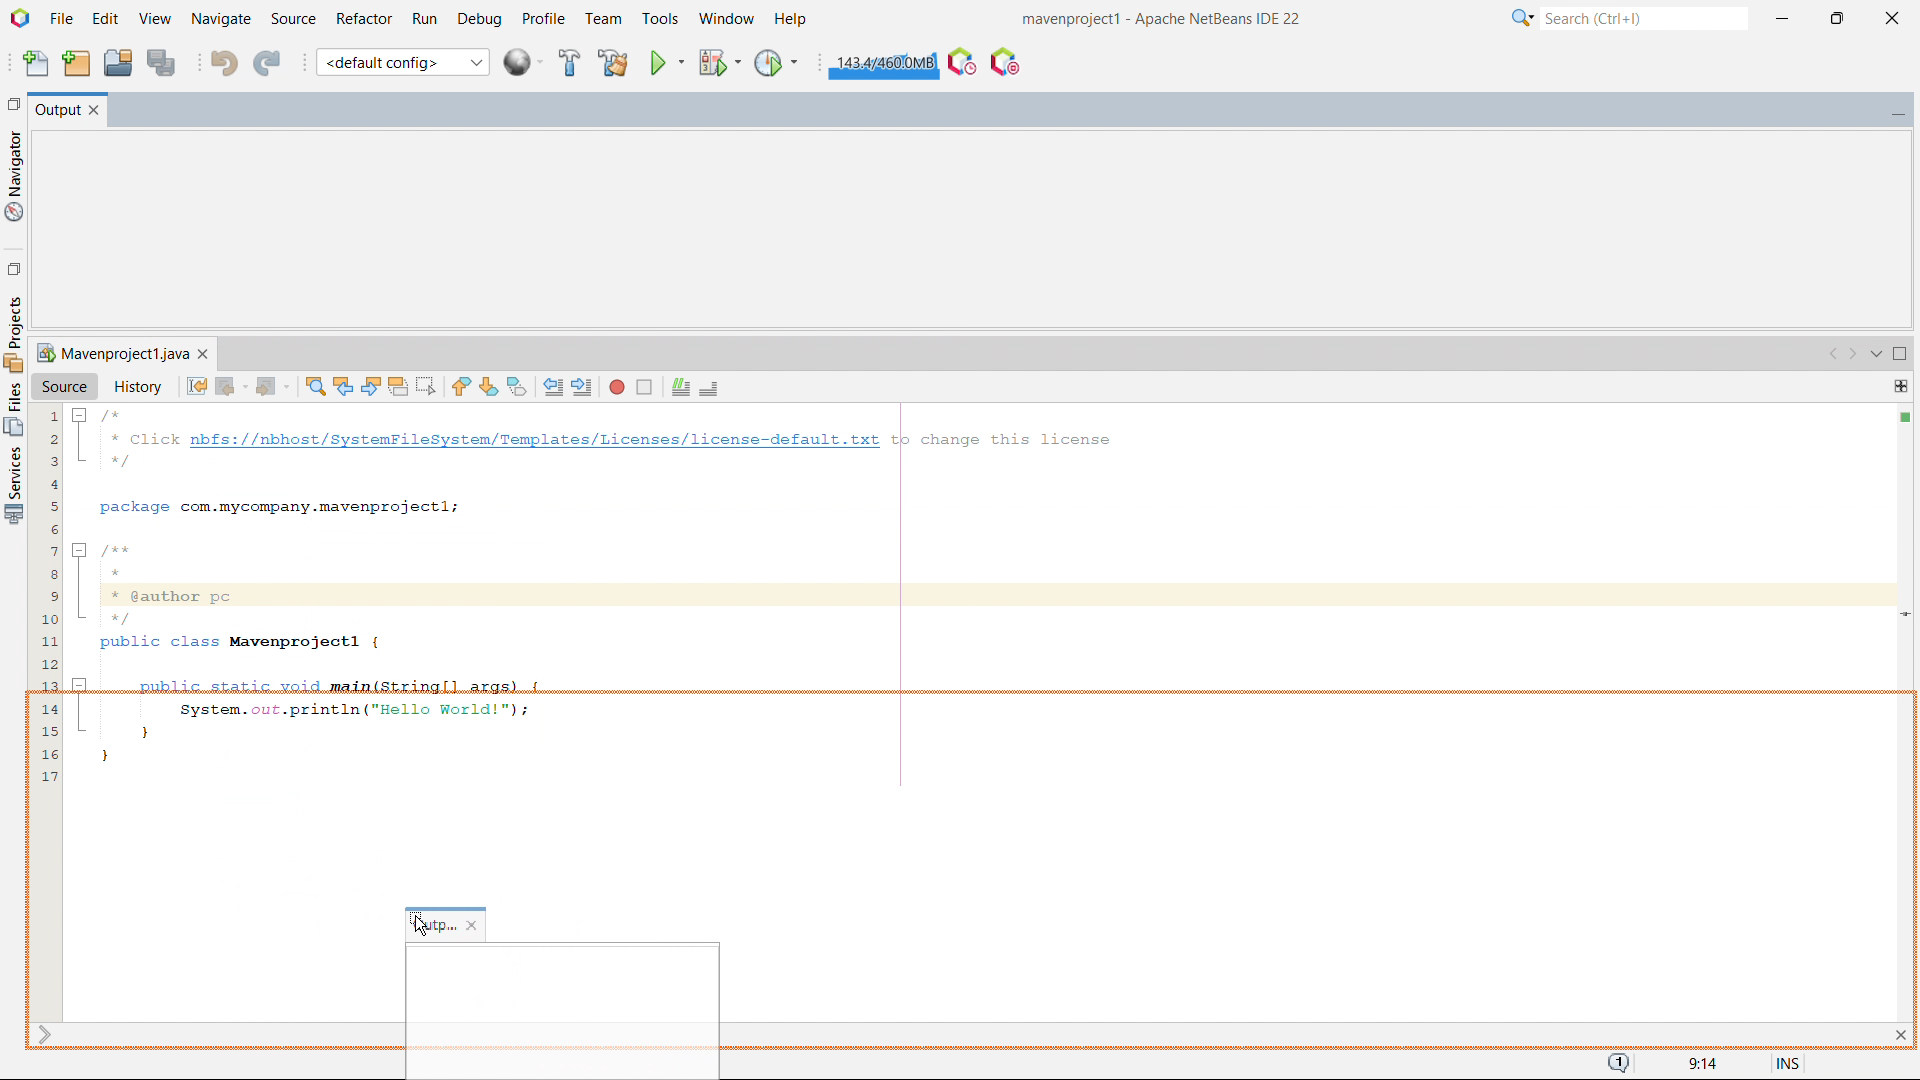 The width and height of the screenshot is (1920, 1080). What do you see at coordinates (434, 926) in the screenshot?
I see `UTP..` at bounding box center [434, 926].